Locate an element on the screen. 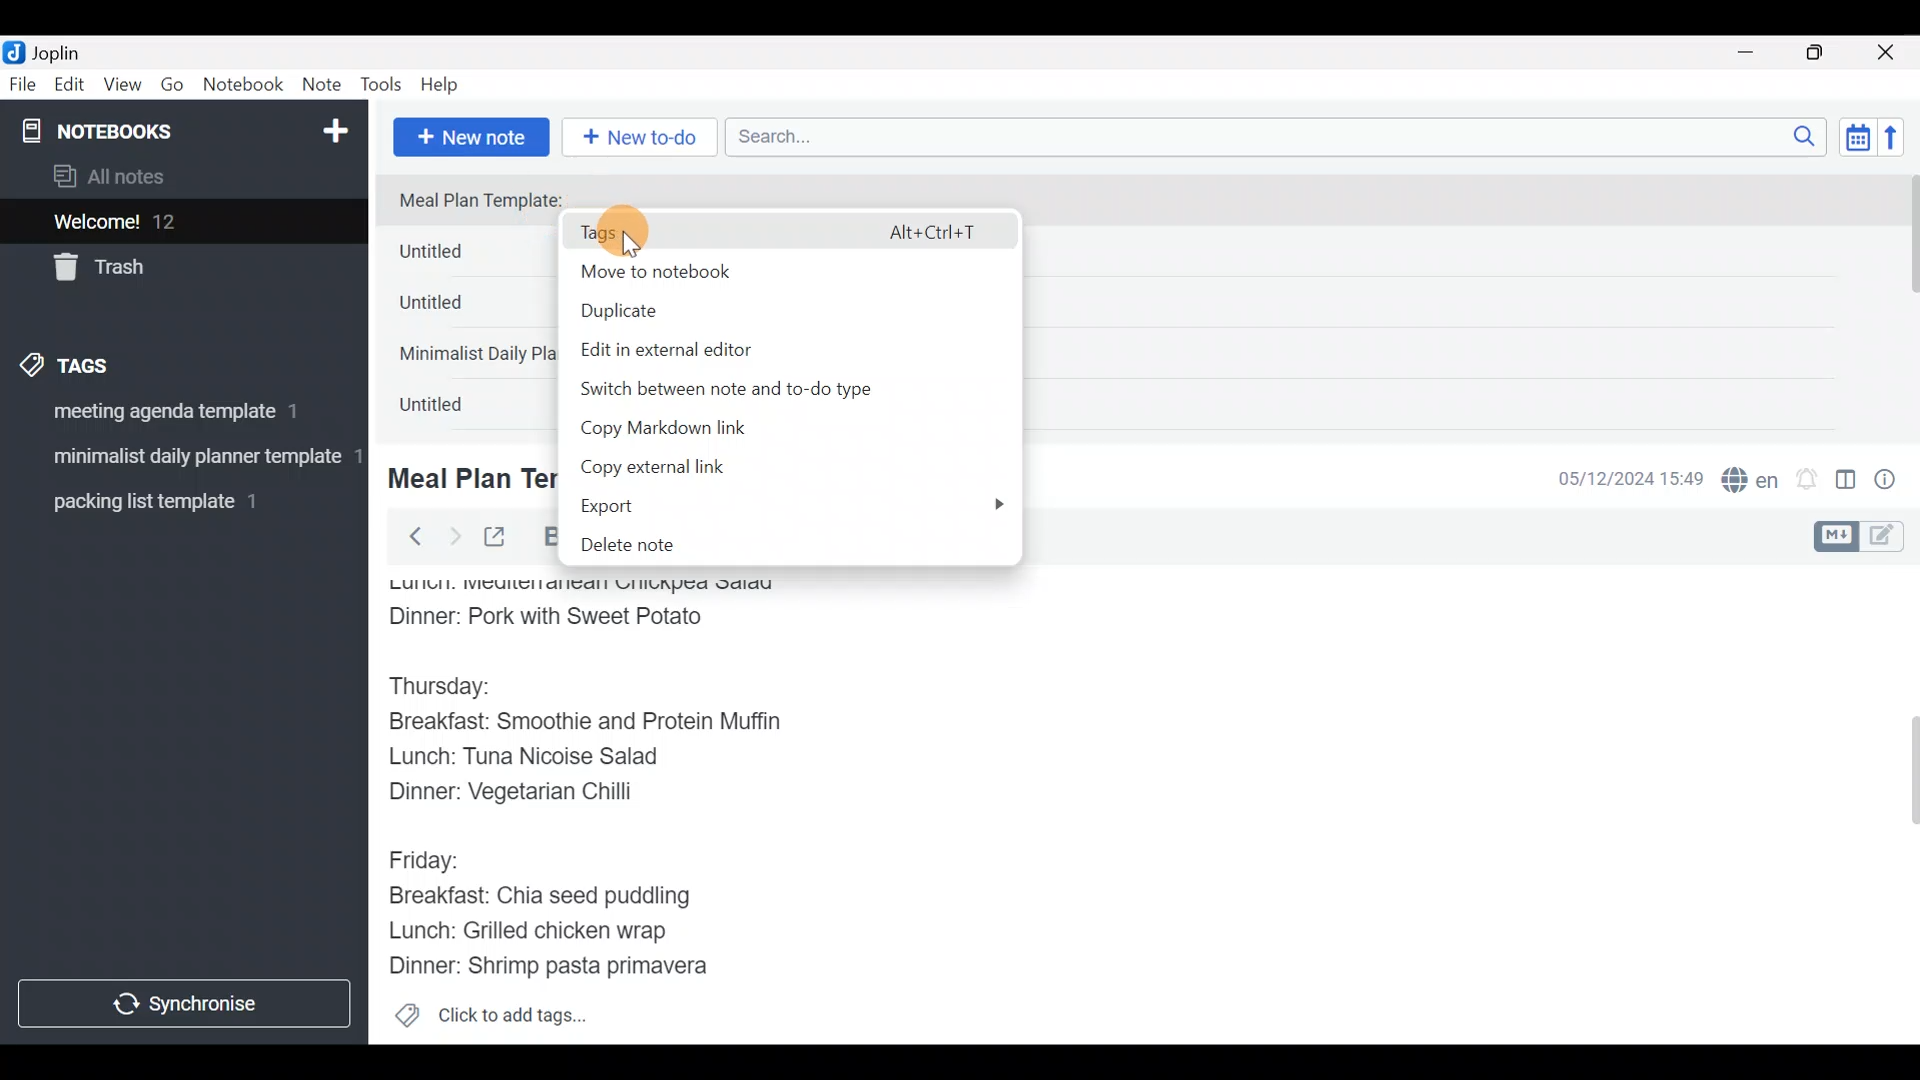 This screenshot has height=1080, width=1920. Synchronize is located at coordinates (187, 1003).